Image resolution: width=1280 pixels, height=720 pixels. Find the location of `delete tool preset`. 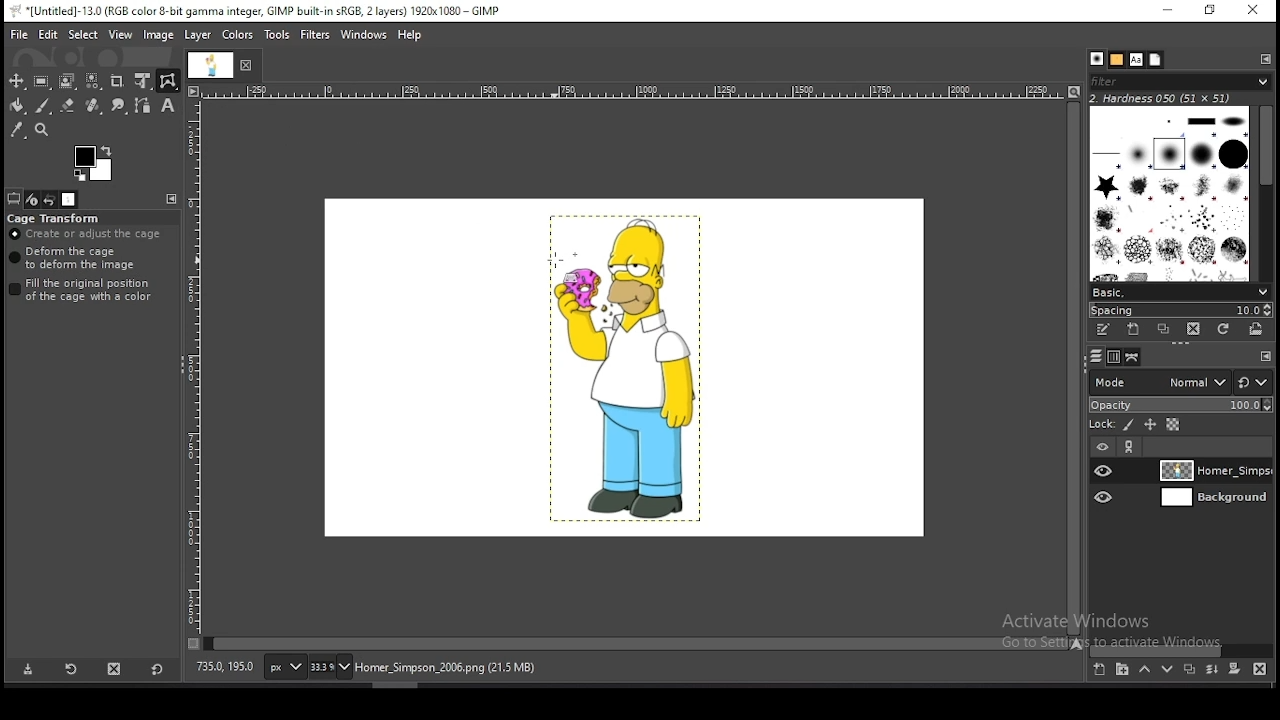

delete tool preset is located at coordinates (116, 670).